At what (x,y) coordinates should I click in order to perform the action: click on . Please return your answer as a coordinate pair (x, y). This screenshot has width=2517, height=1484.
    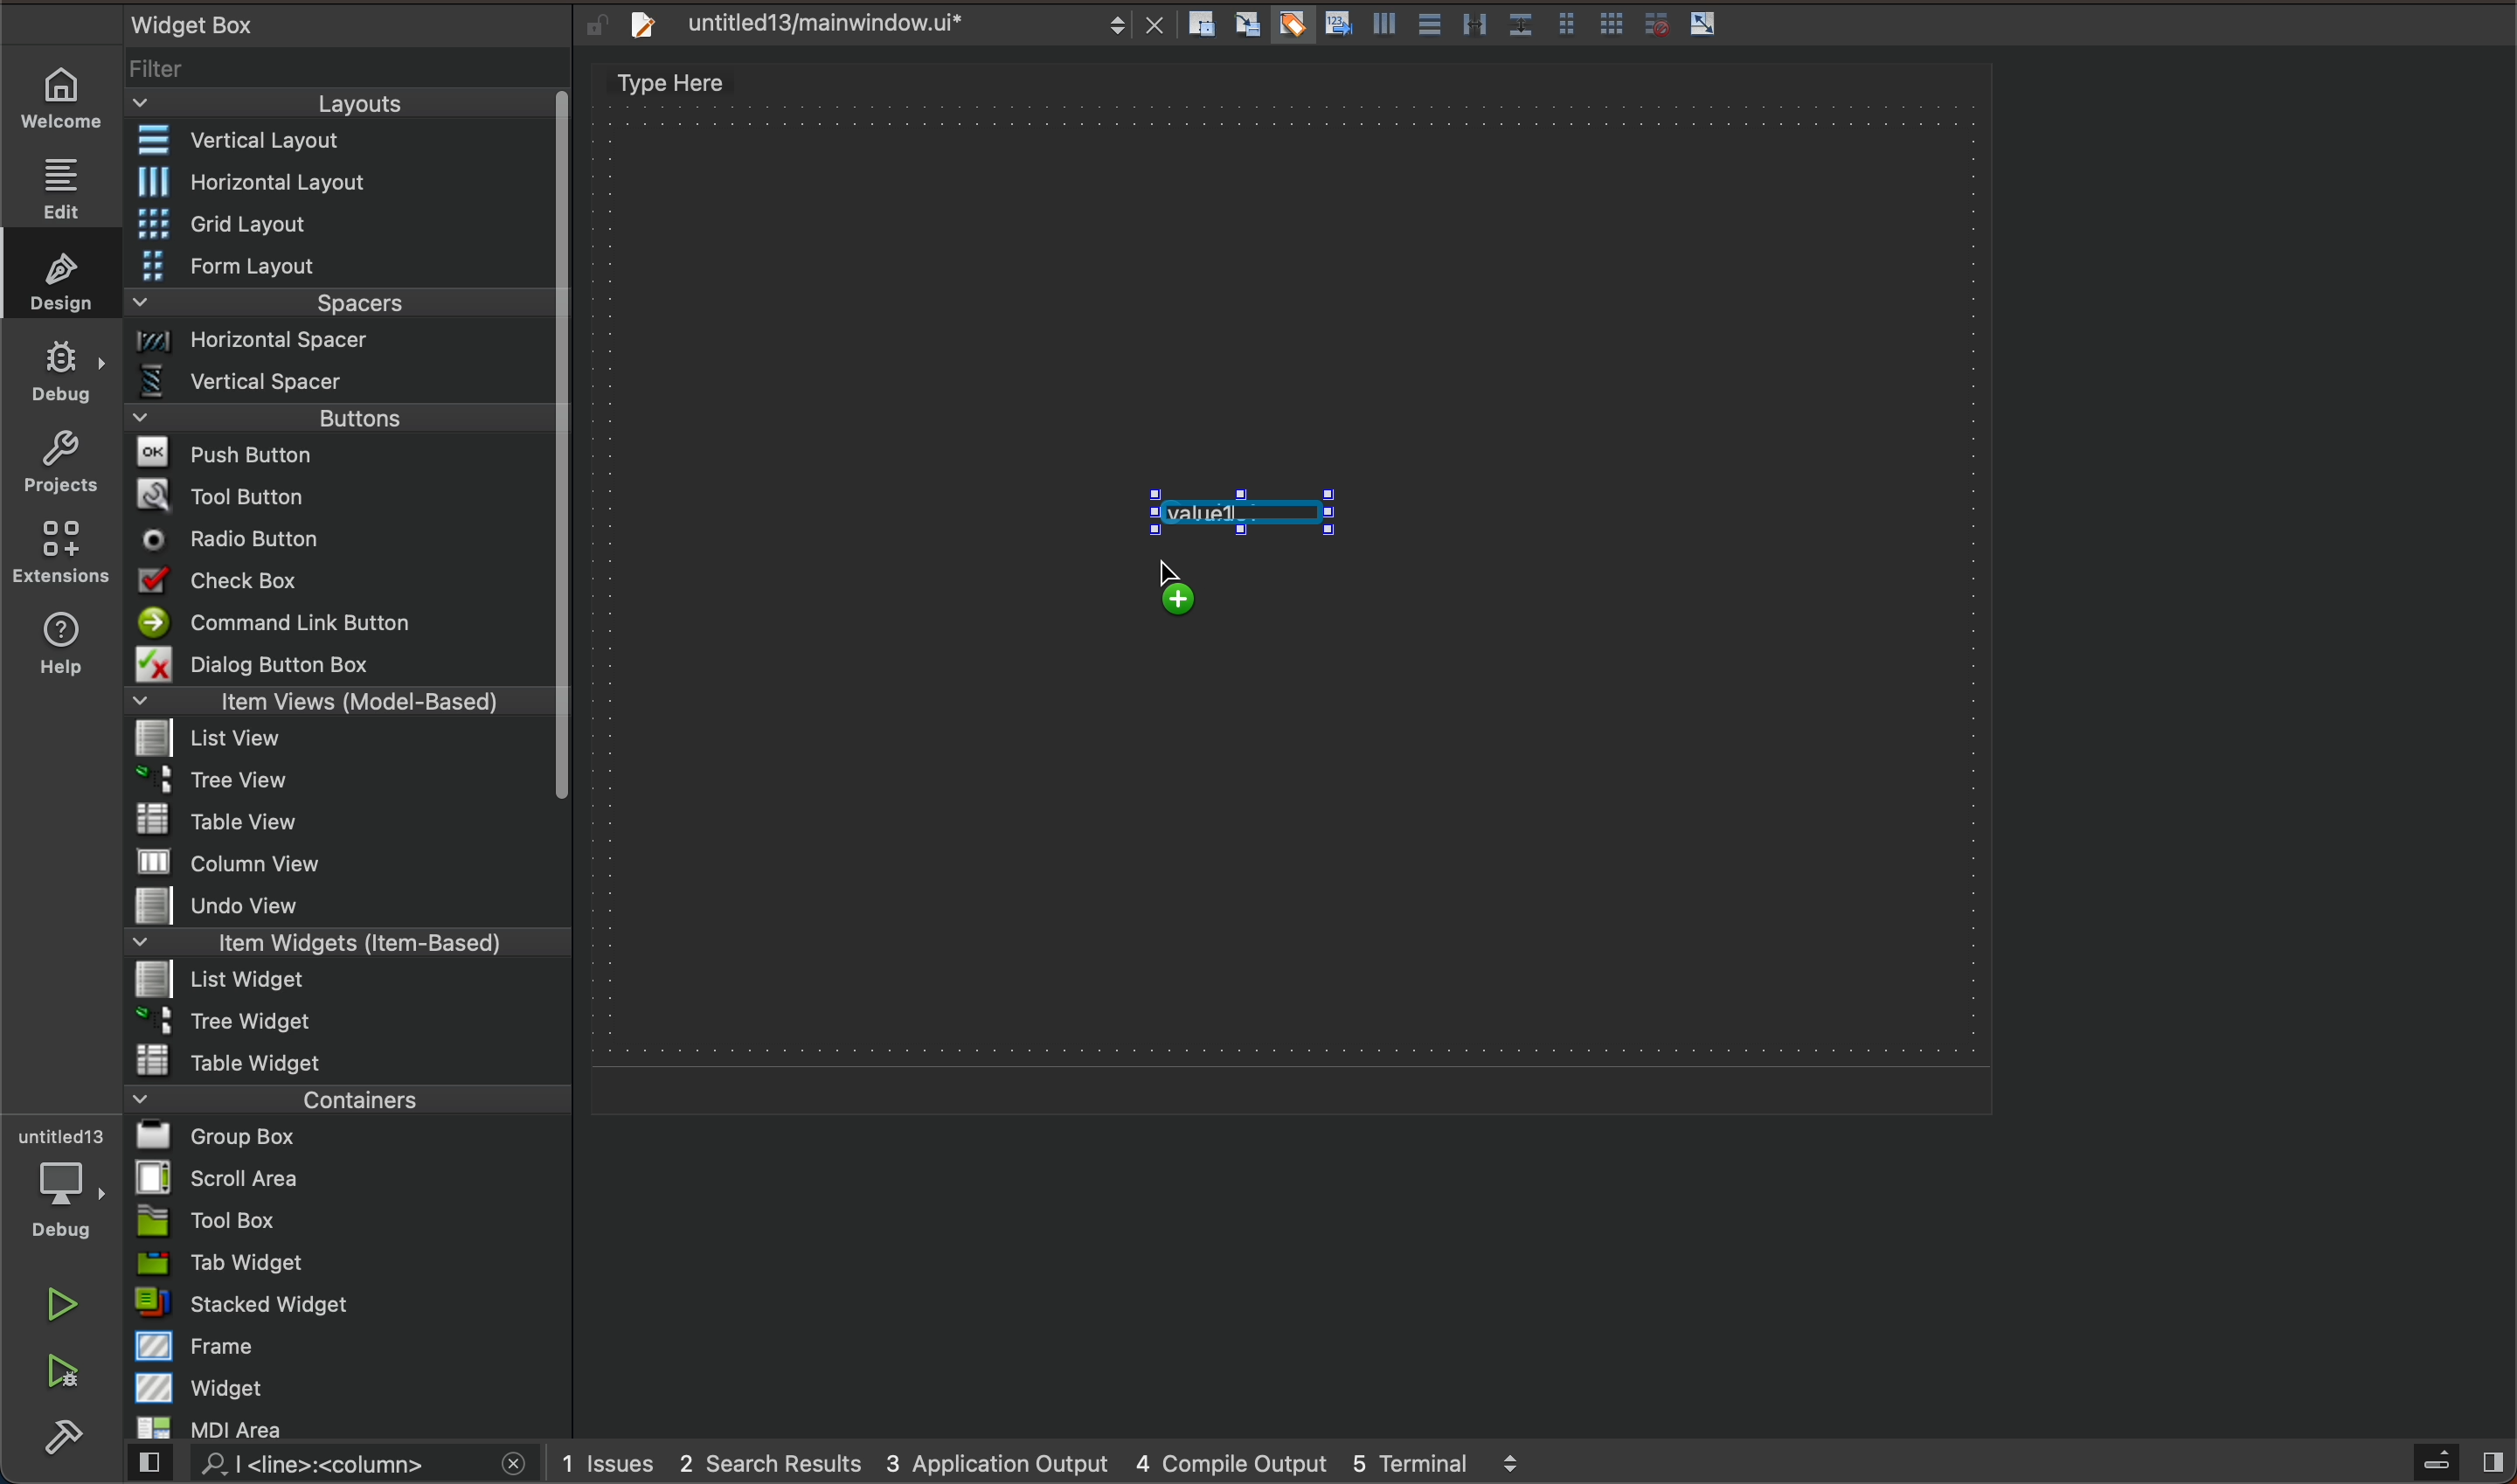
    Looking at the image, I should click on (1427, 26).